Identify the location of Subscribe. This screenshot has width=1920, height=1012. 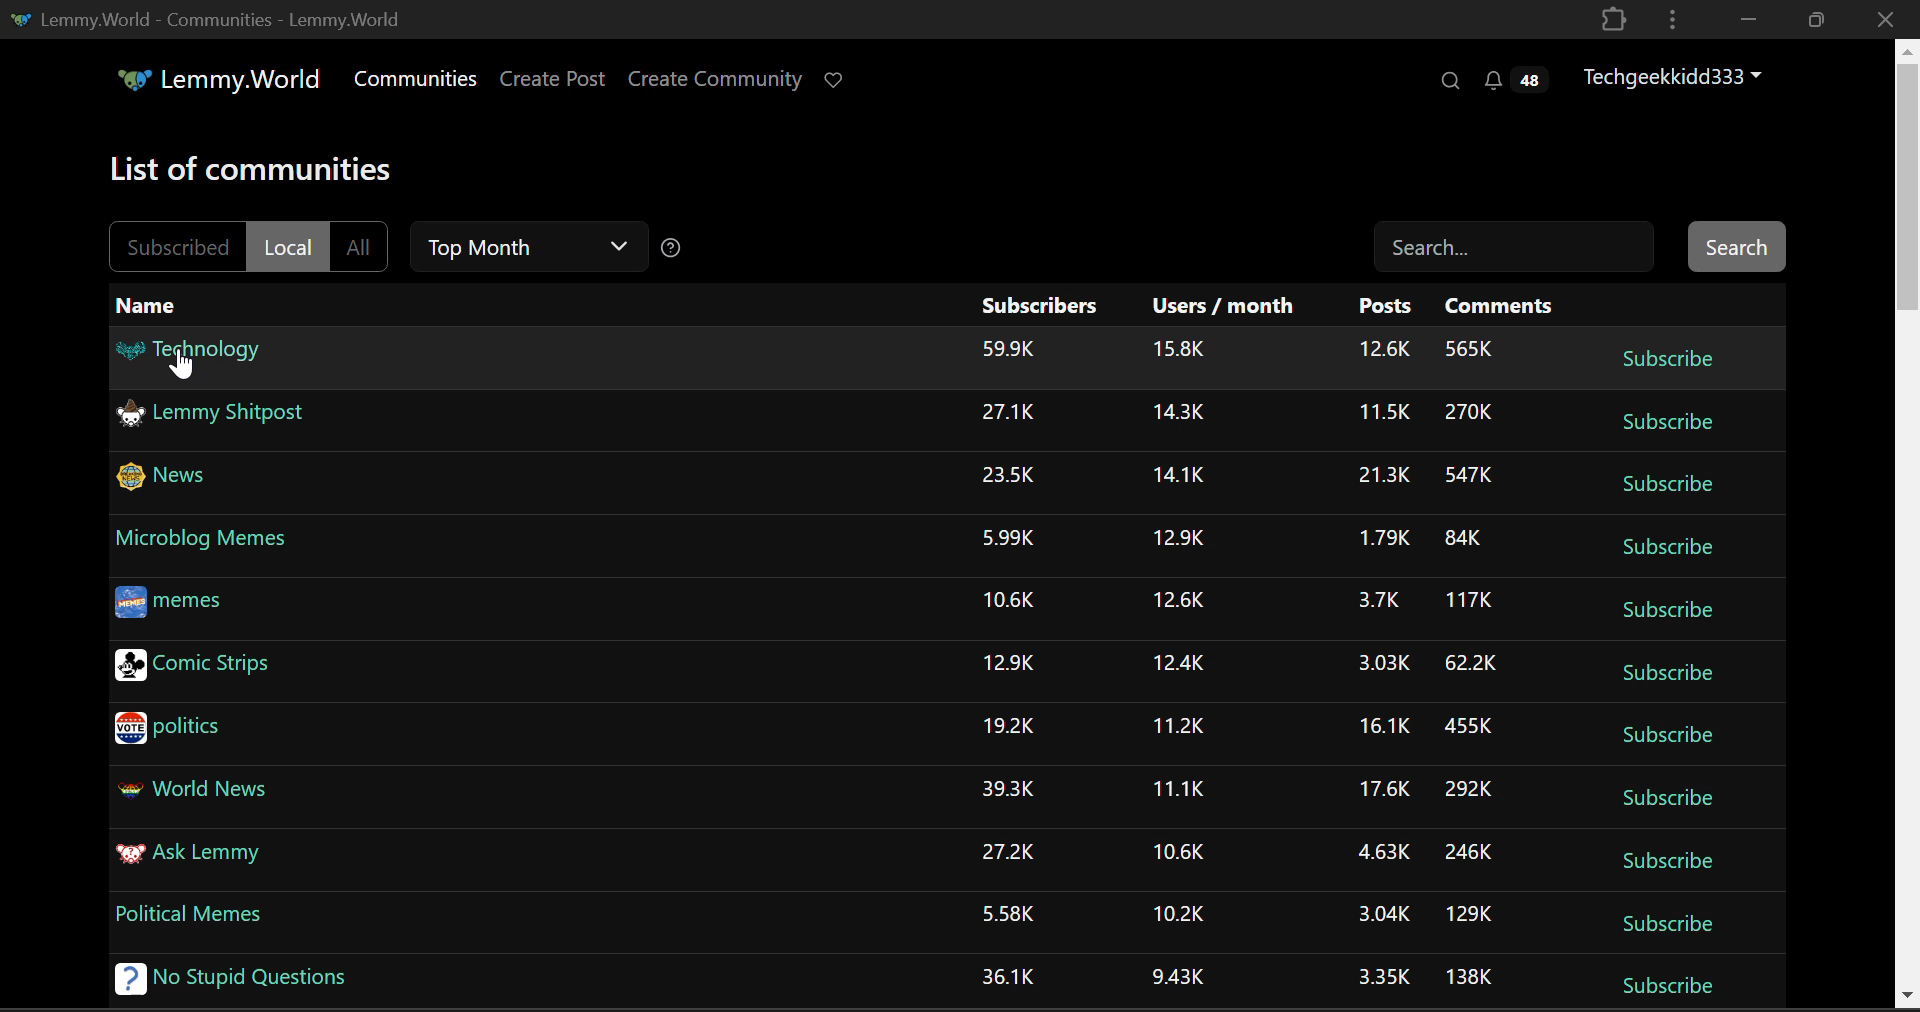
(1664, 926).